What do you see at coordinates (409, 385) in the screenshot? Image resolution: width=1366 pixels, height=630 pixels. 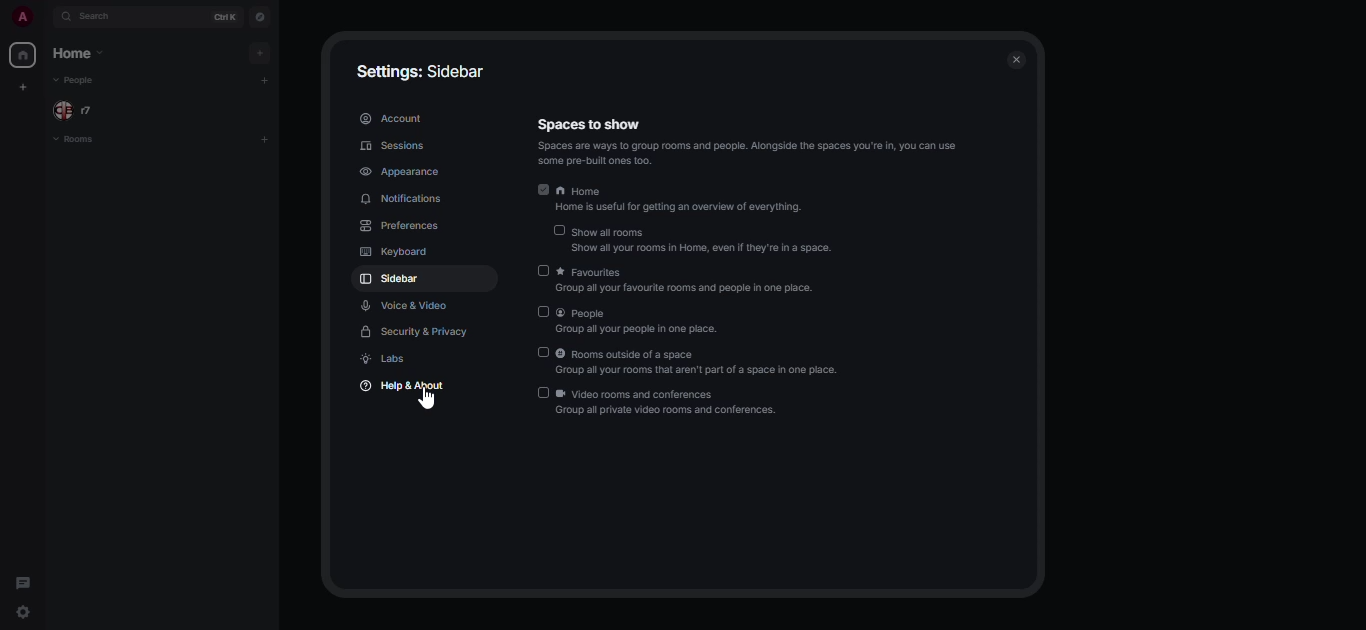 I see `help & about` at bounding box center [409, 385].